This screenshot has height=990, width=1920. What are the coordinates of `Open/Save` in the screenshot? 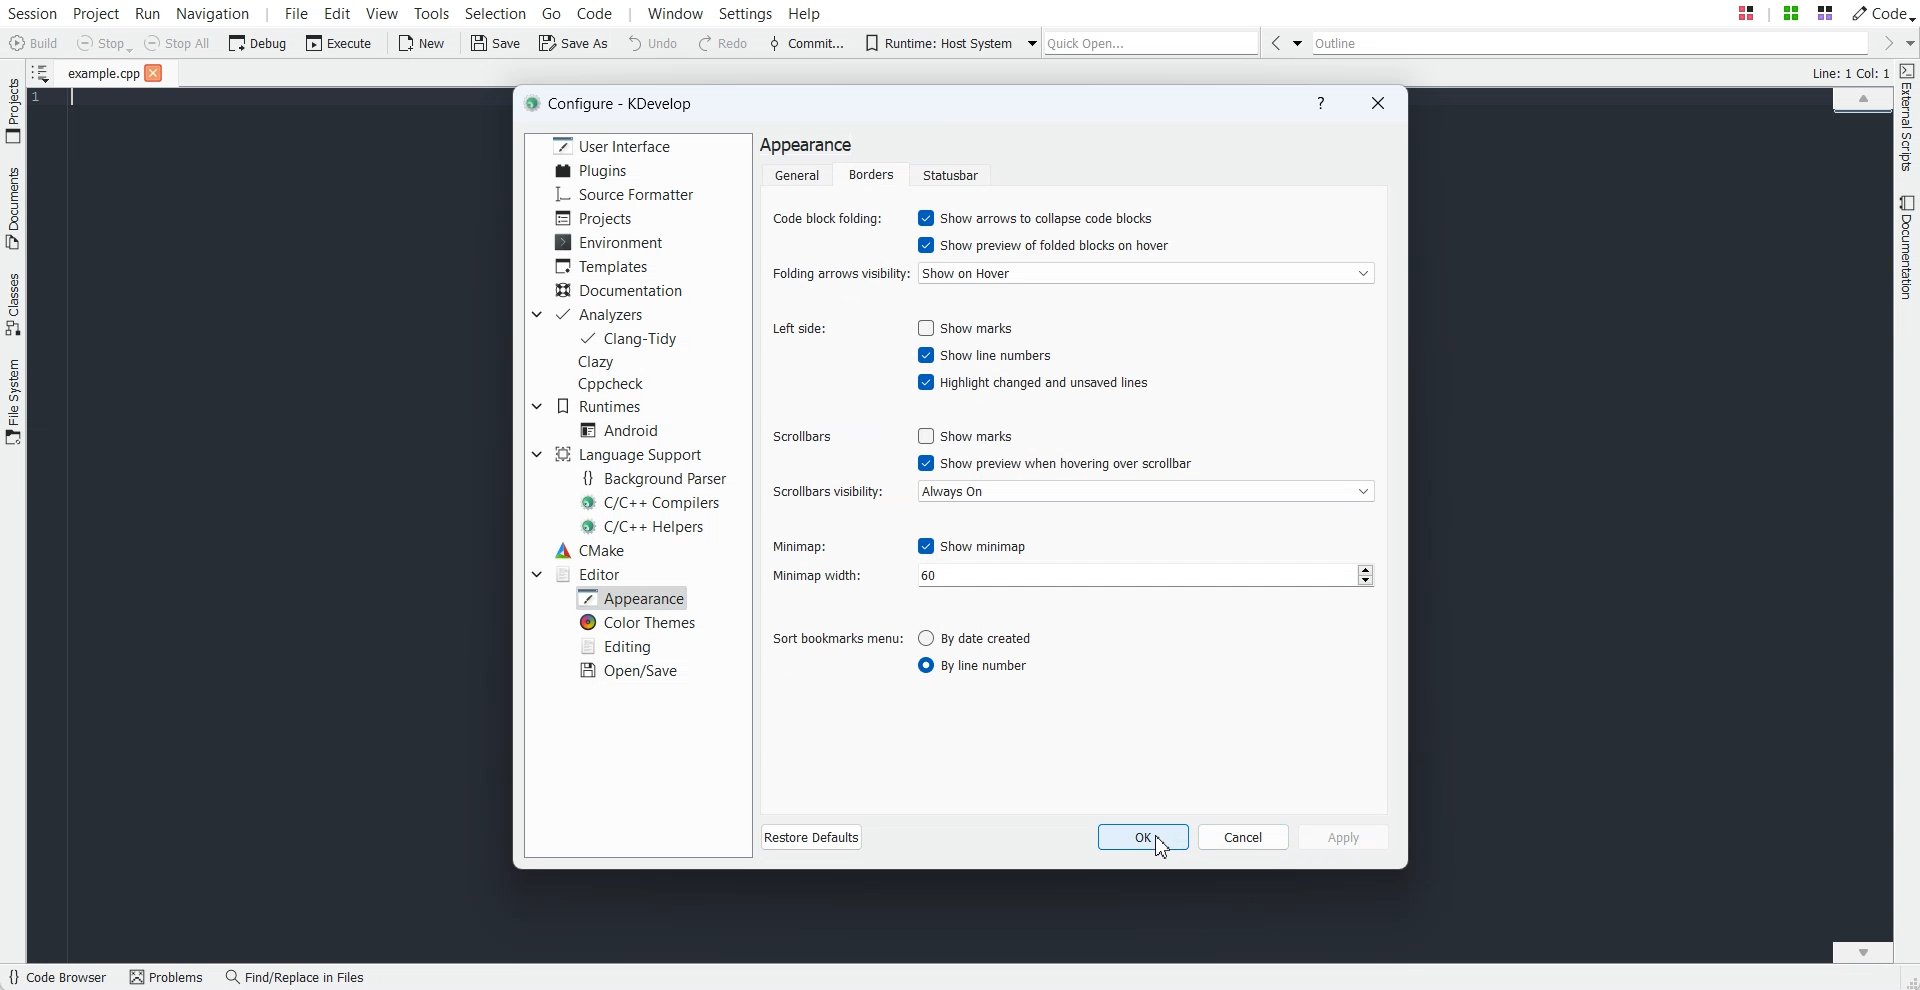 It's located at (631, 671).